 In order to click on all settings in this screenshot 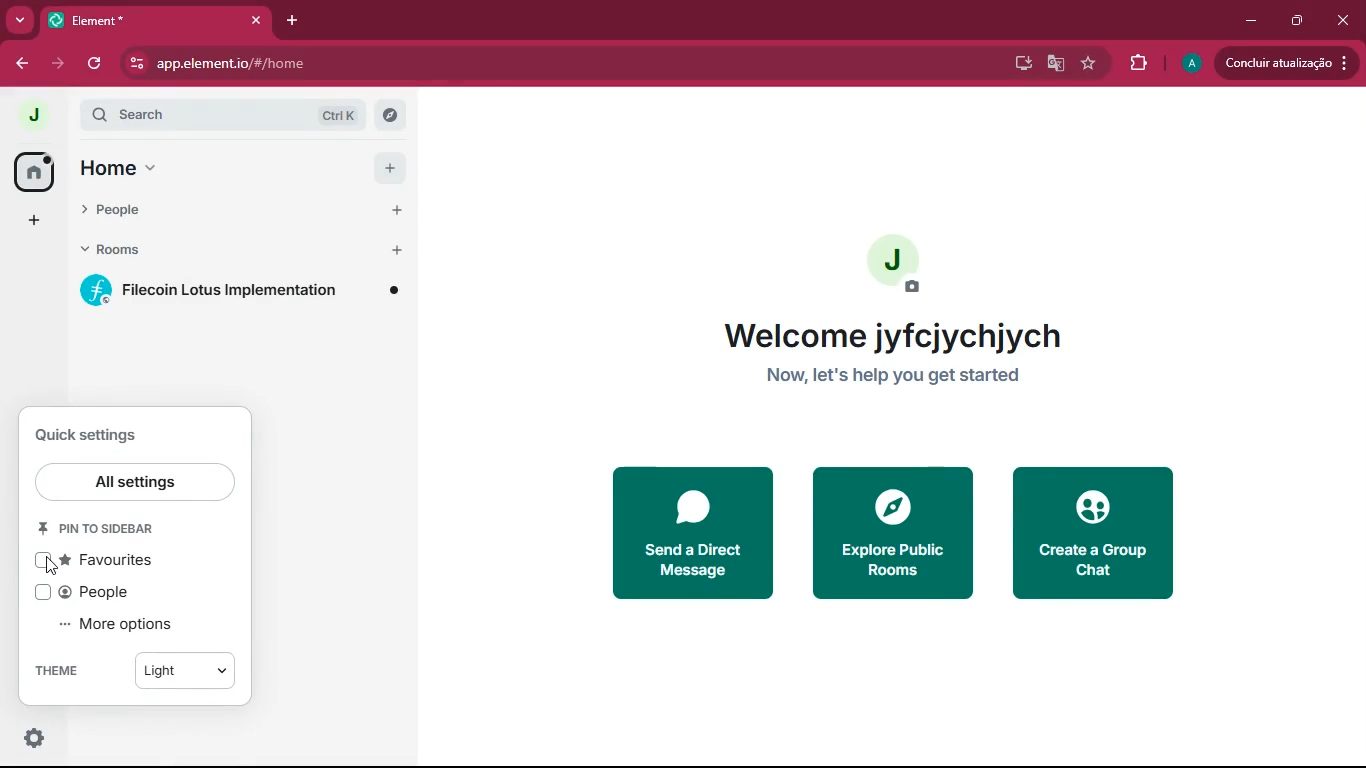, I will do `click(137, 481)`.